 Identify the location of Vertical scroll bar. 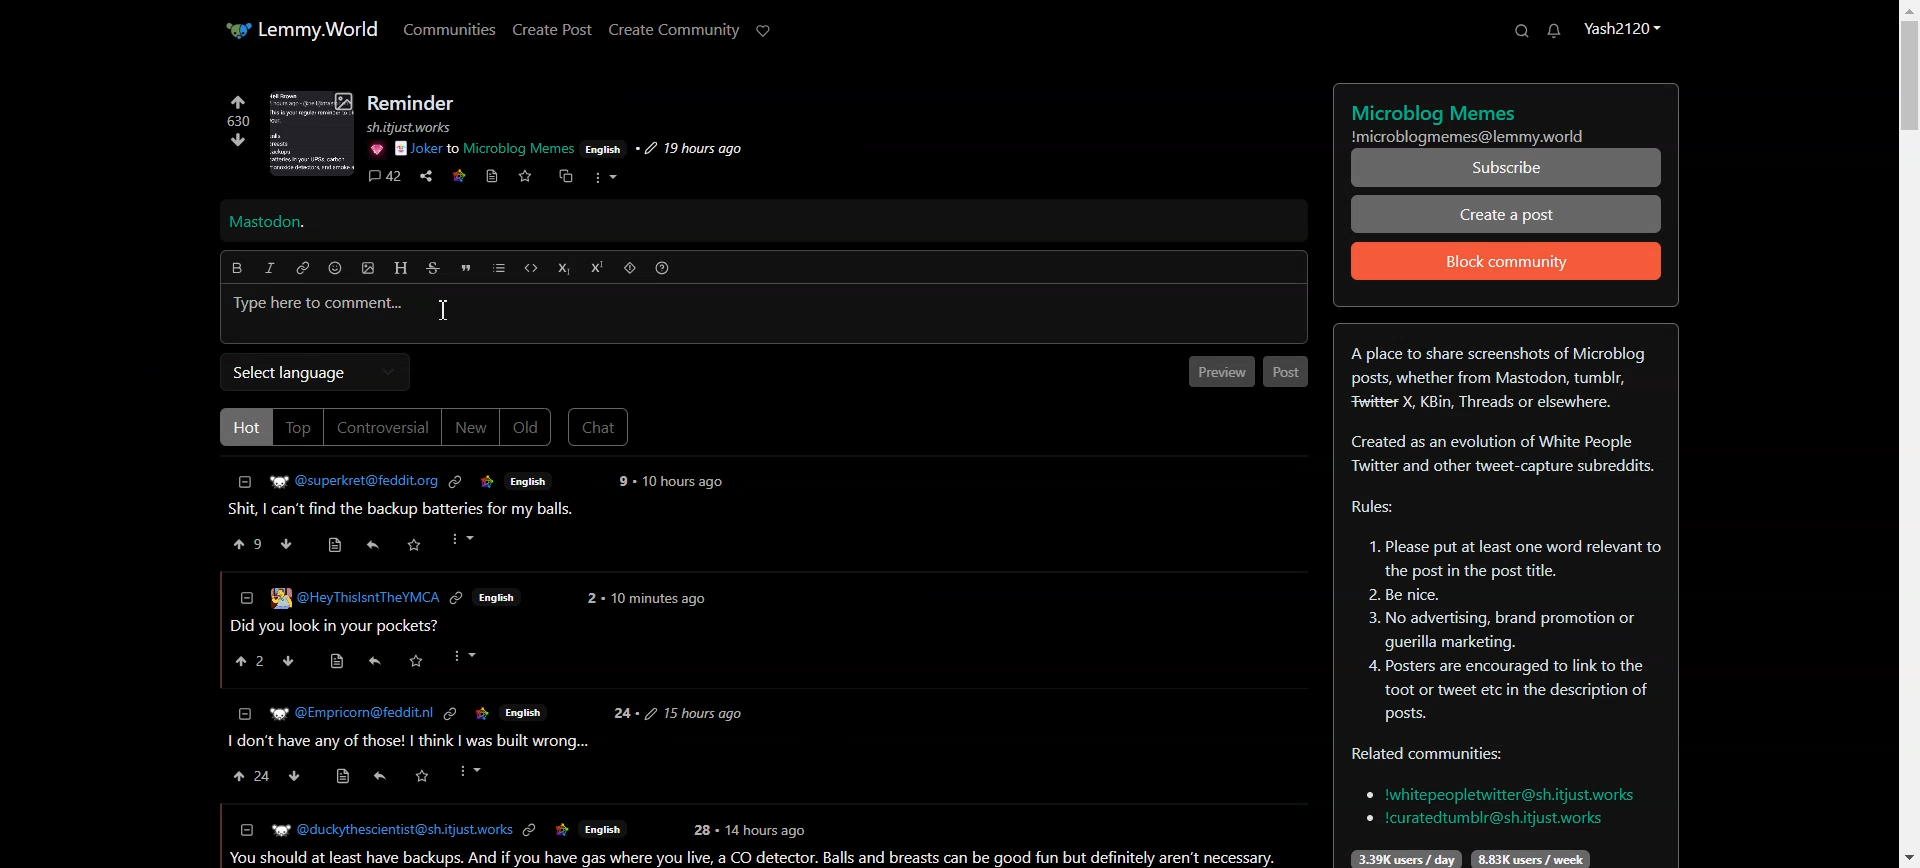
(1908, 434).